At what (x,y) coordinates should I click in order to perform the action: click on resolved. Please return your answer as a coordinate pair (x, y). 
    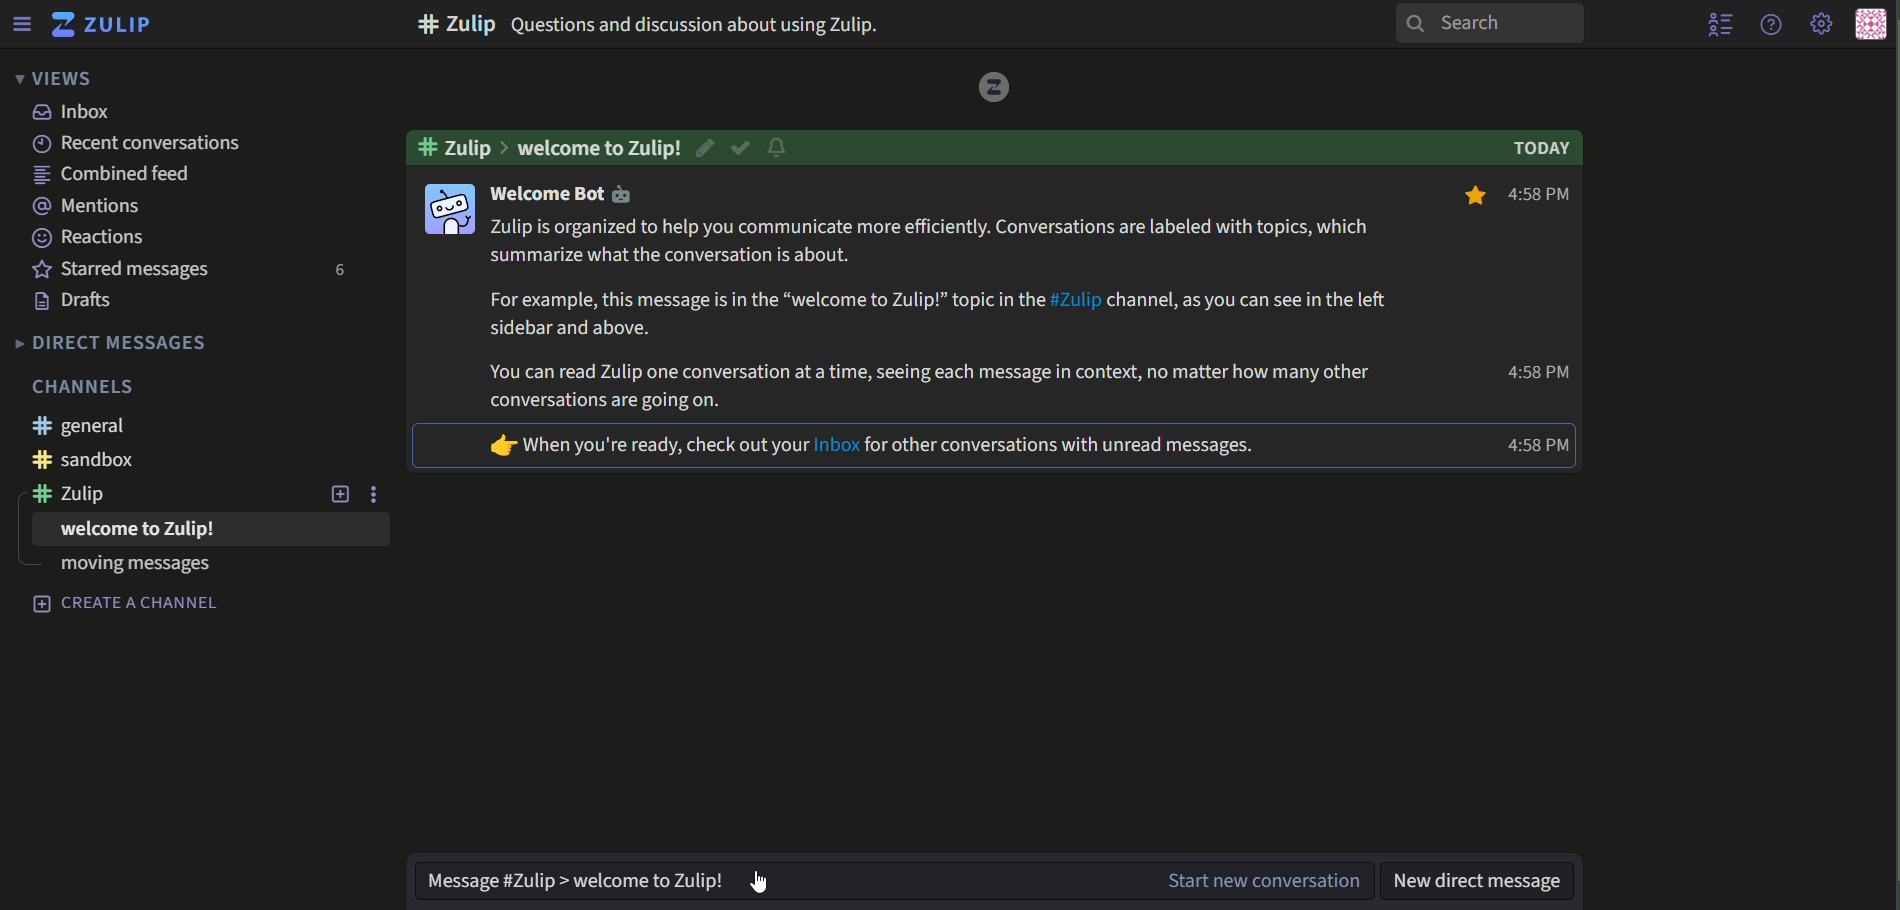
    Looking at the image, I should click on (742, 148).